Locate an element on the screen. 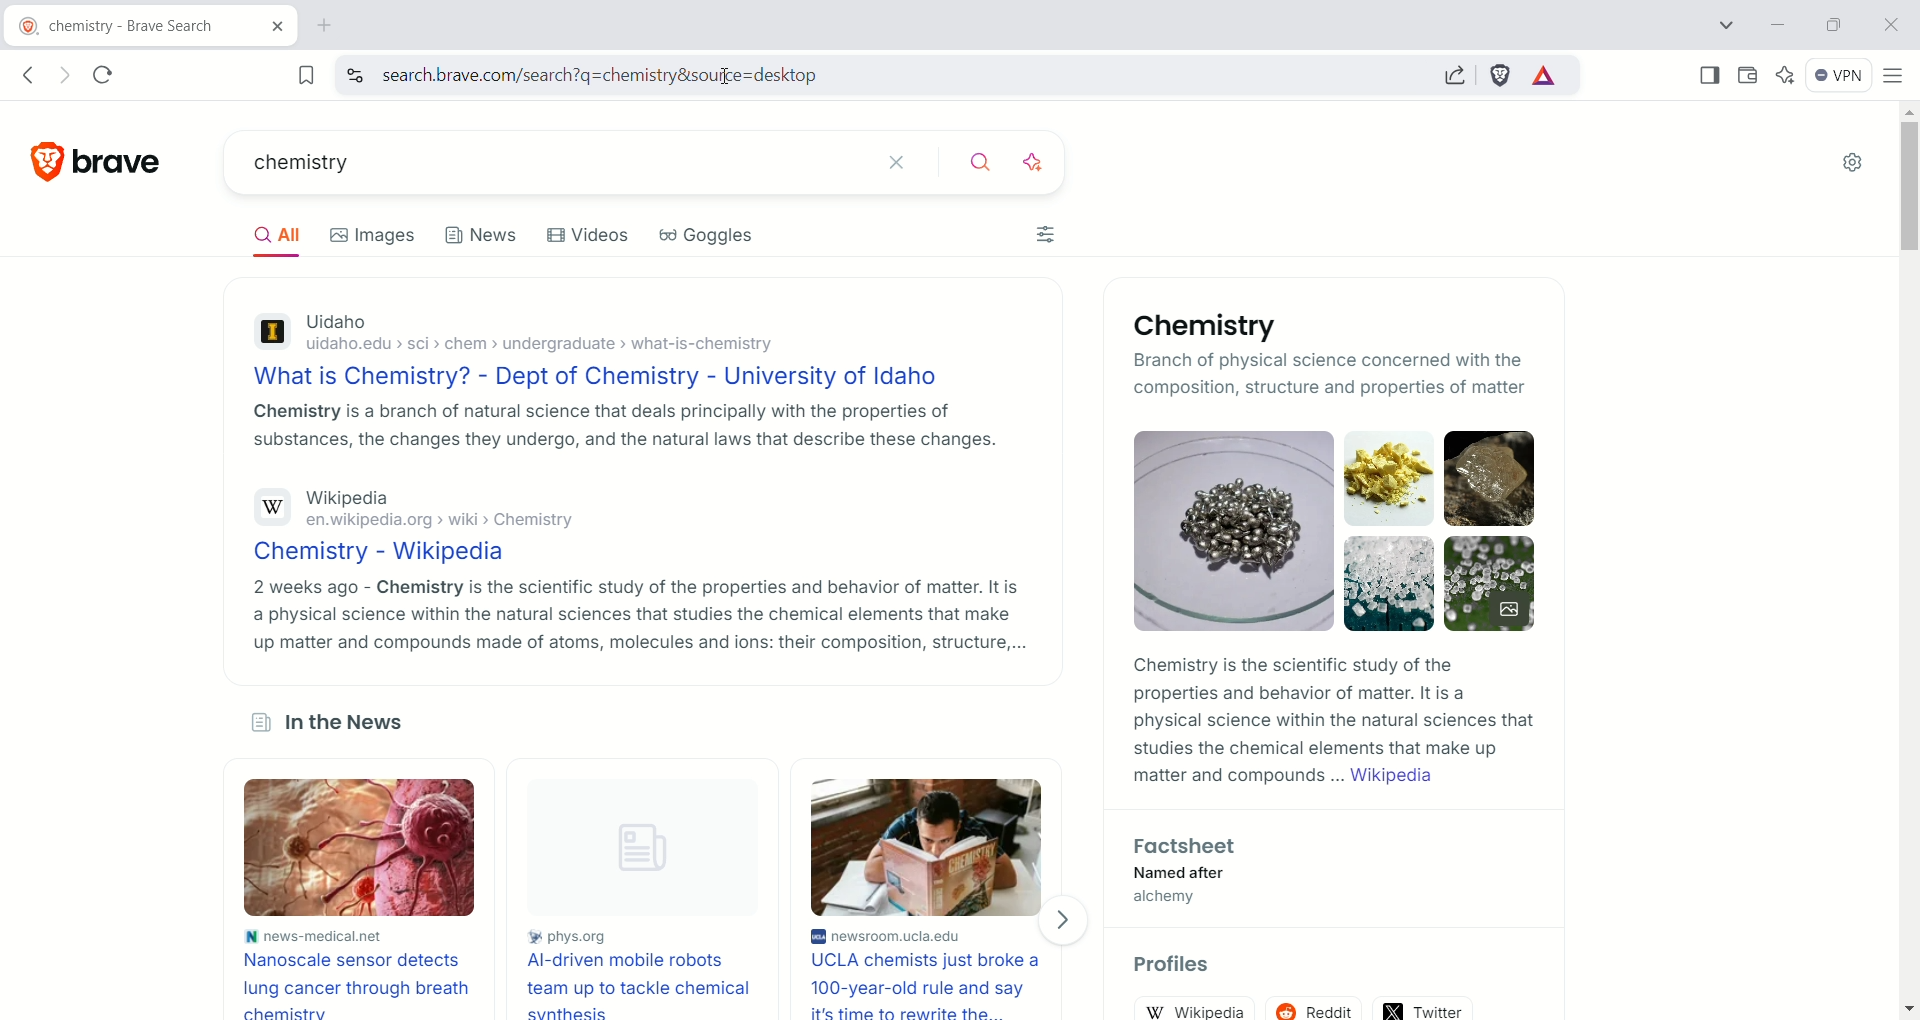  rewards is located at coordinates (1547, 76).